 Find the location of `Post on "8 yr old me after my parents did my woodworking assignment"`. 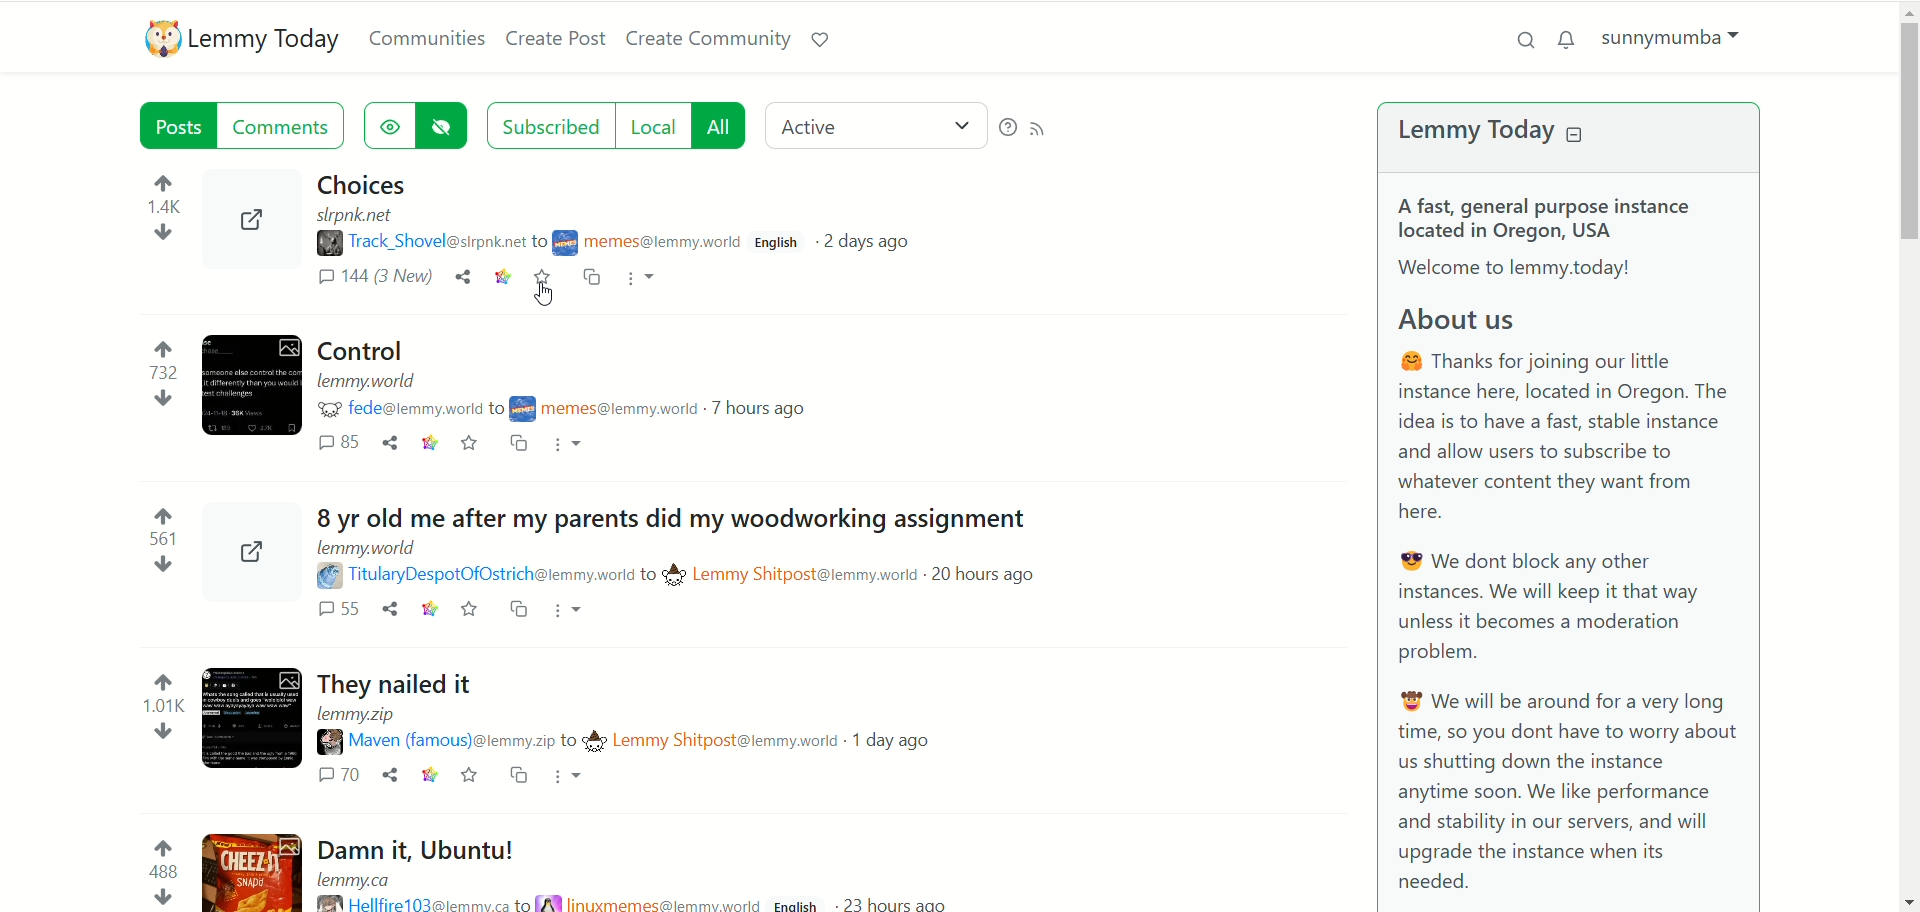

Post on "8 yr old me after my parents did my woodworking assignment" is located at coordinates (652, 525).